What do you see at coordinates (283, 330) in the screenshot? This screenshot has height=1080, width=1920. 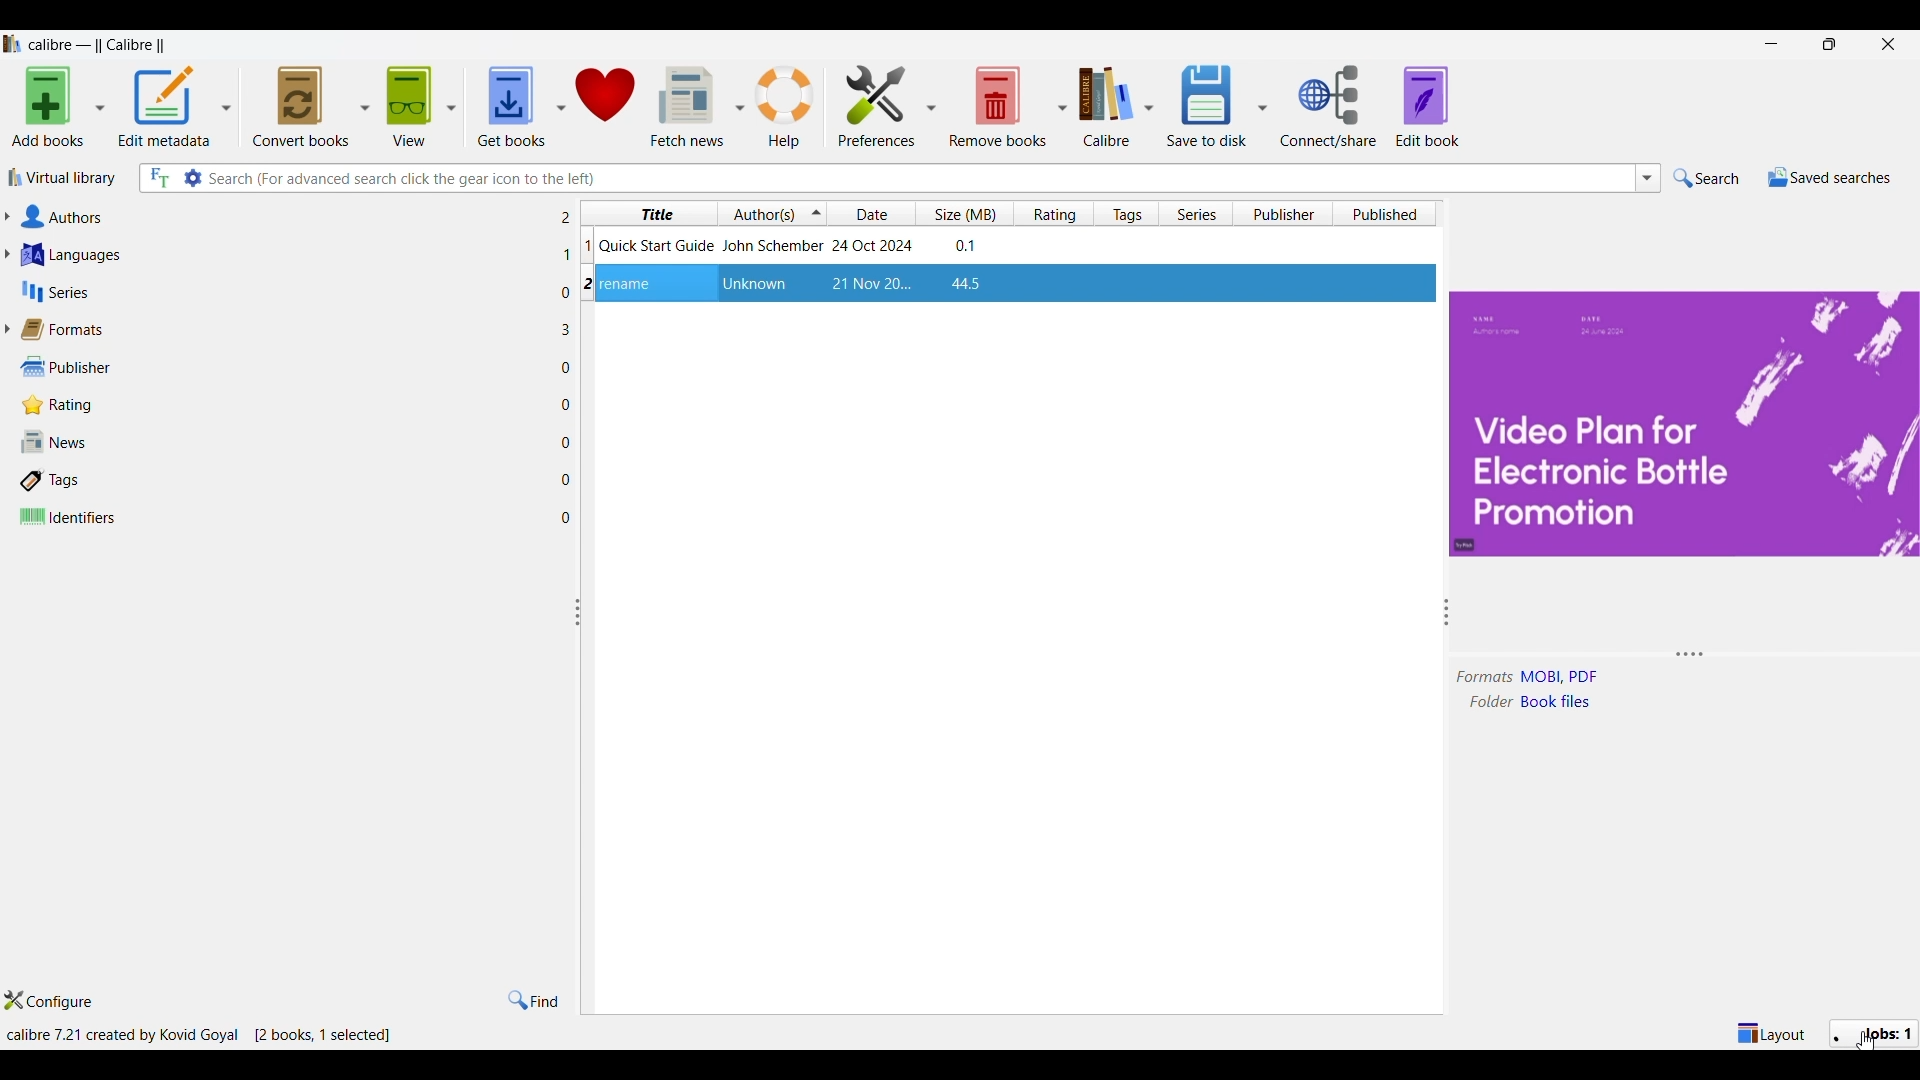 I see `Formats` at bounding box center [283, 330].